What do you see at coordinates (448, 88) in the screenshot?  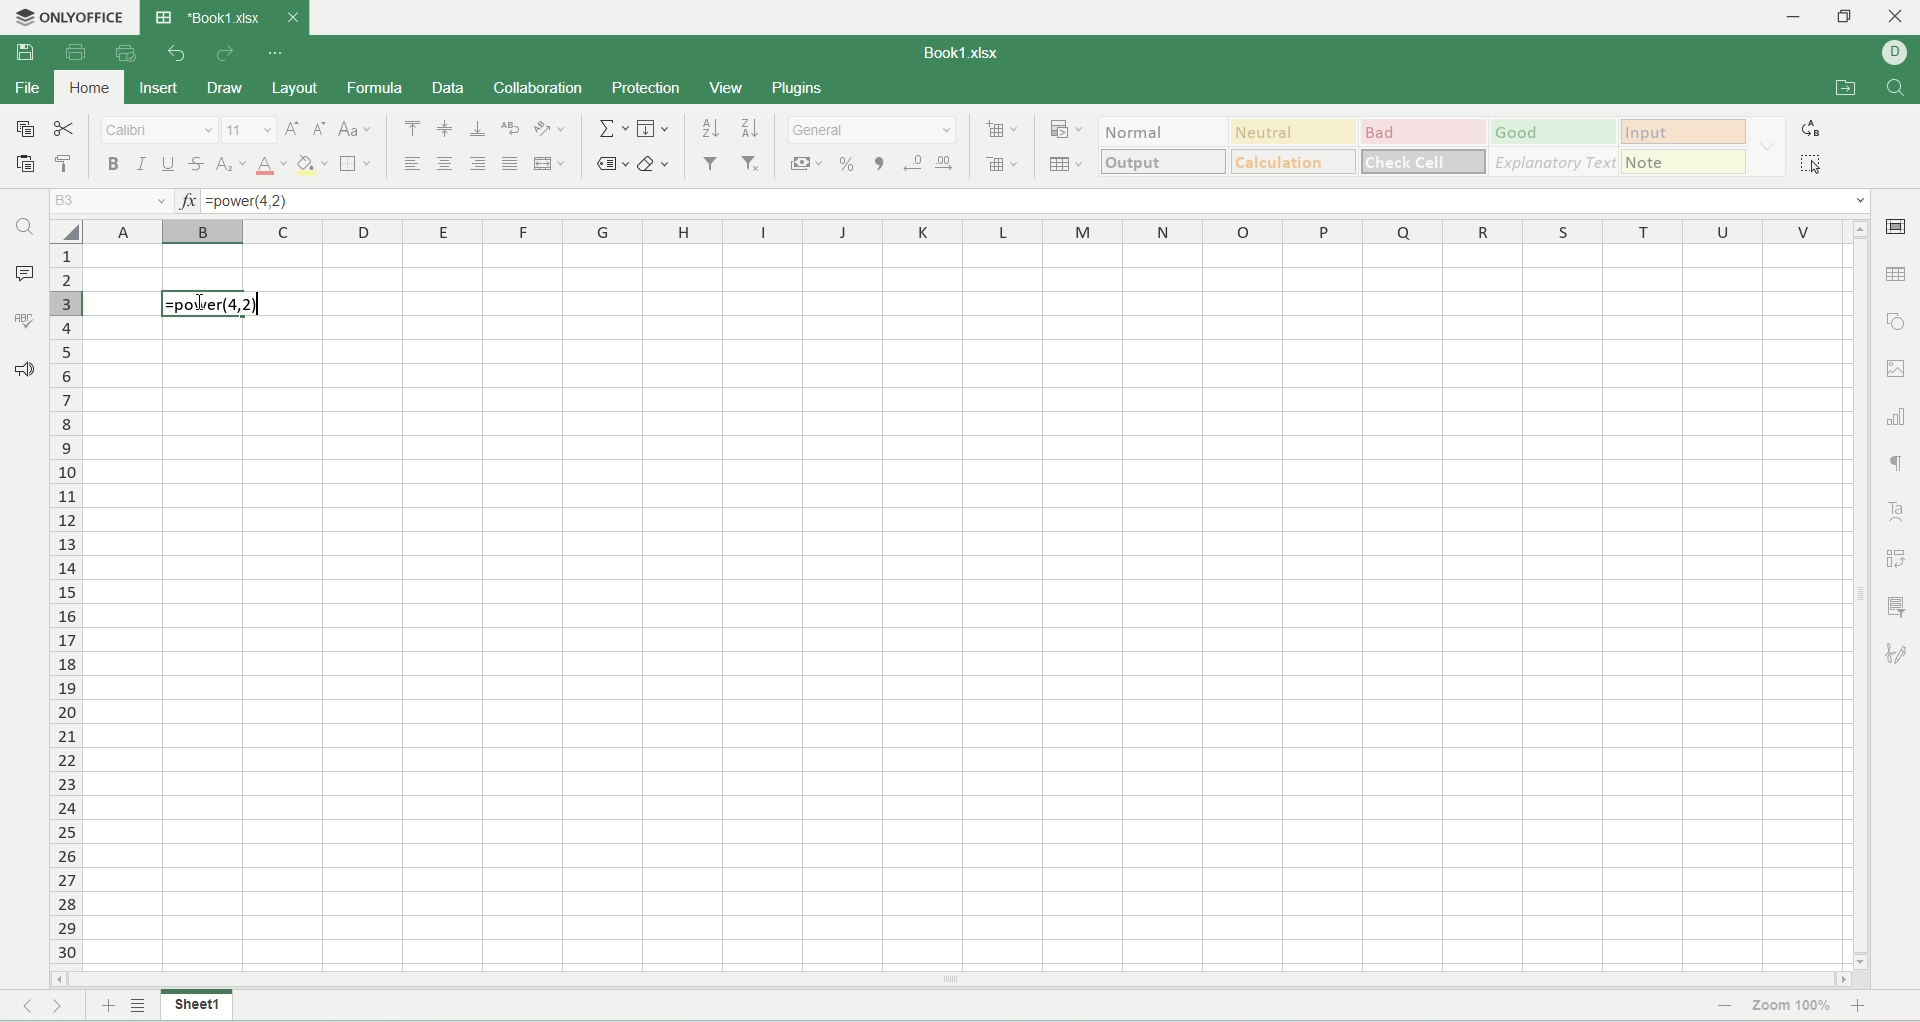 I see `data` at bounding box center [448, 88].